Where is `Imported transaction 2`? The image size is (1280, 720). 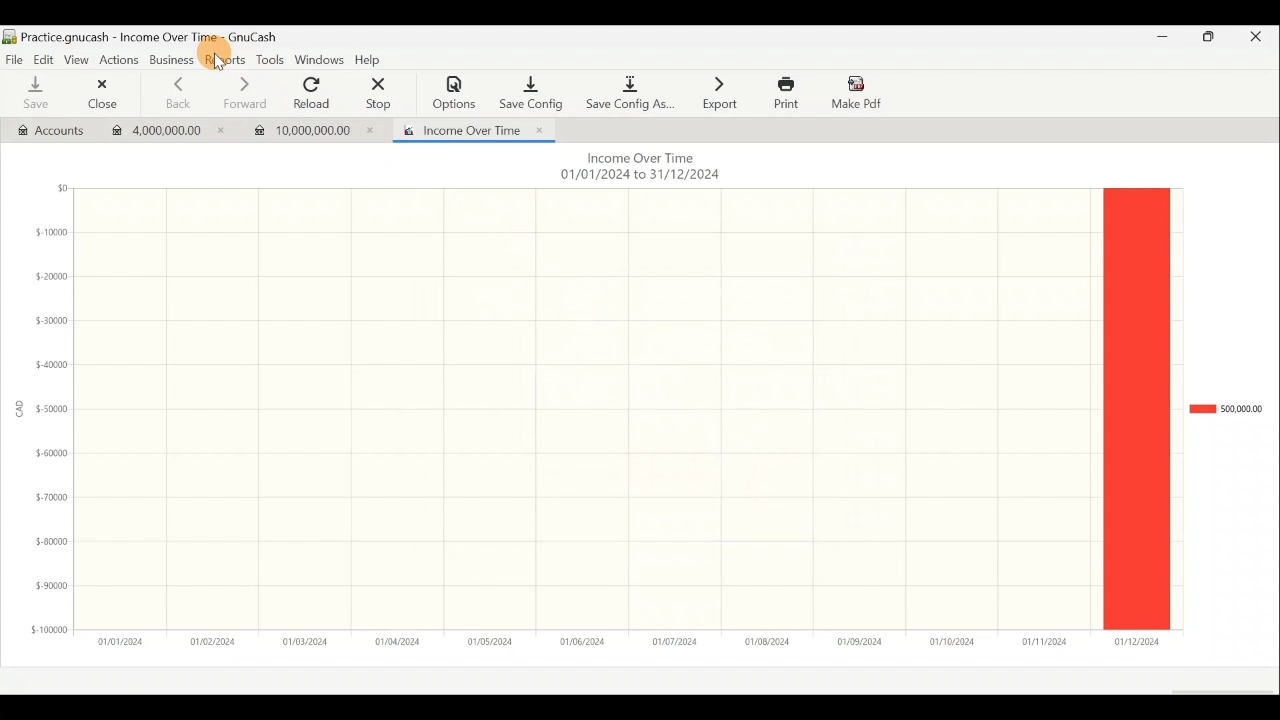
Imported transaction 2 is located at coordinates (318, 129).